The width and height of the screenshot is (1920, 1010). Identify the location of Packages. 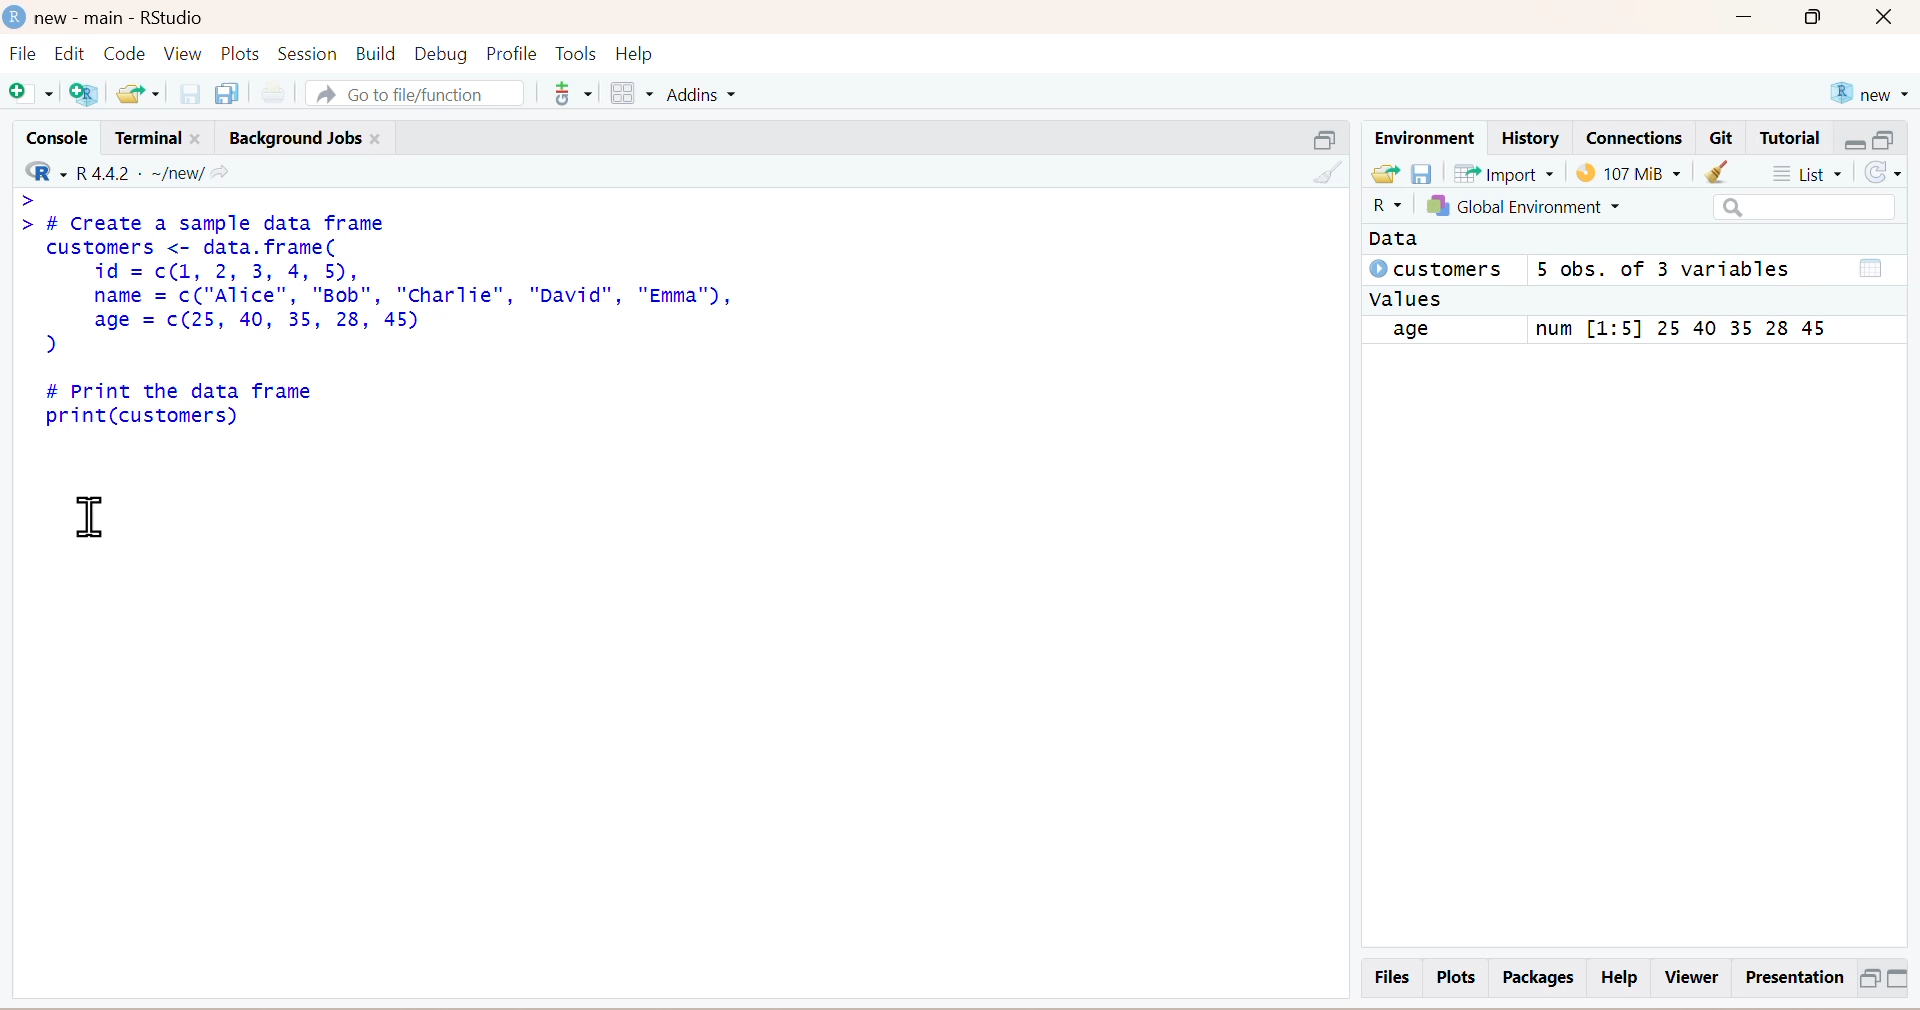
(1535, 977).